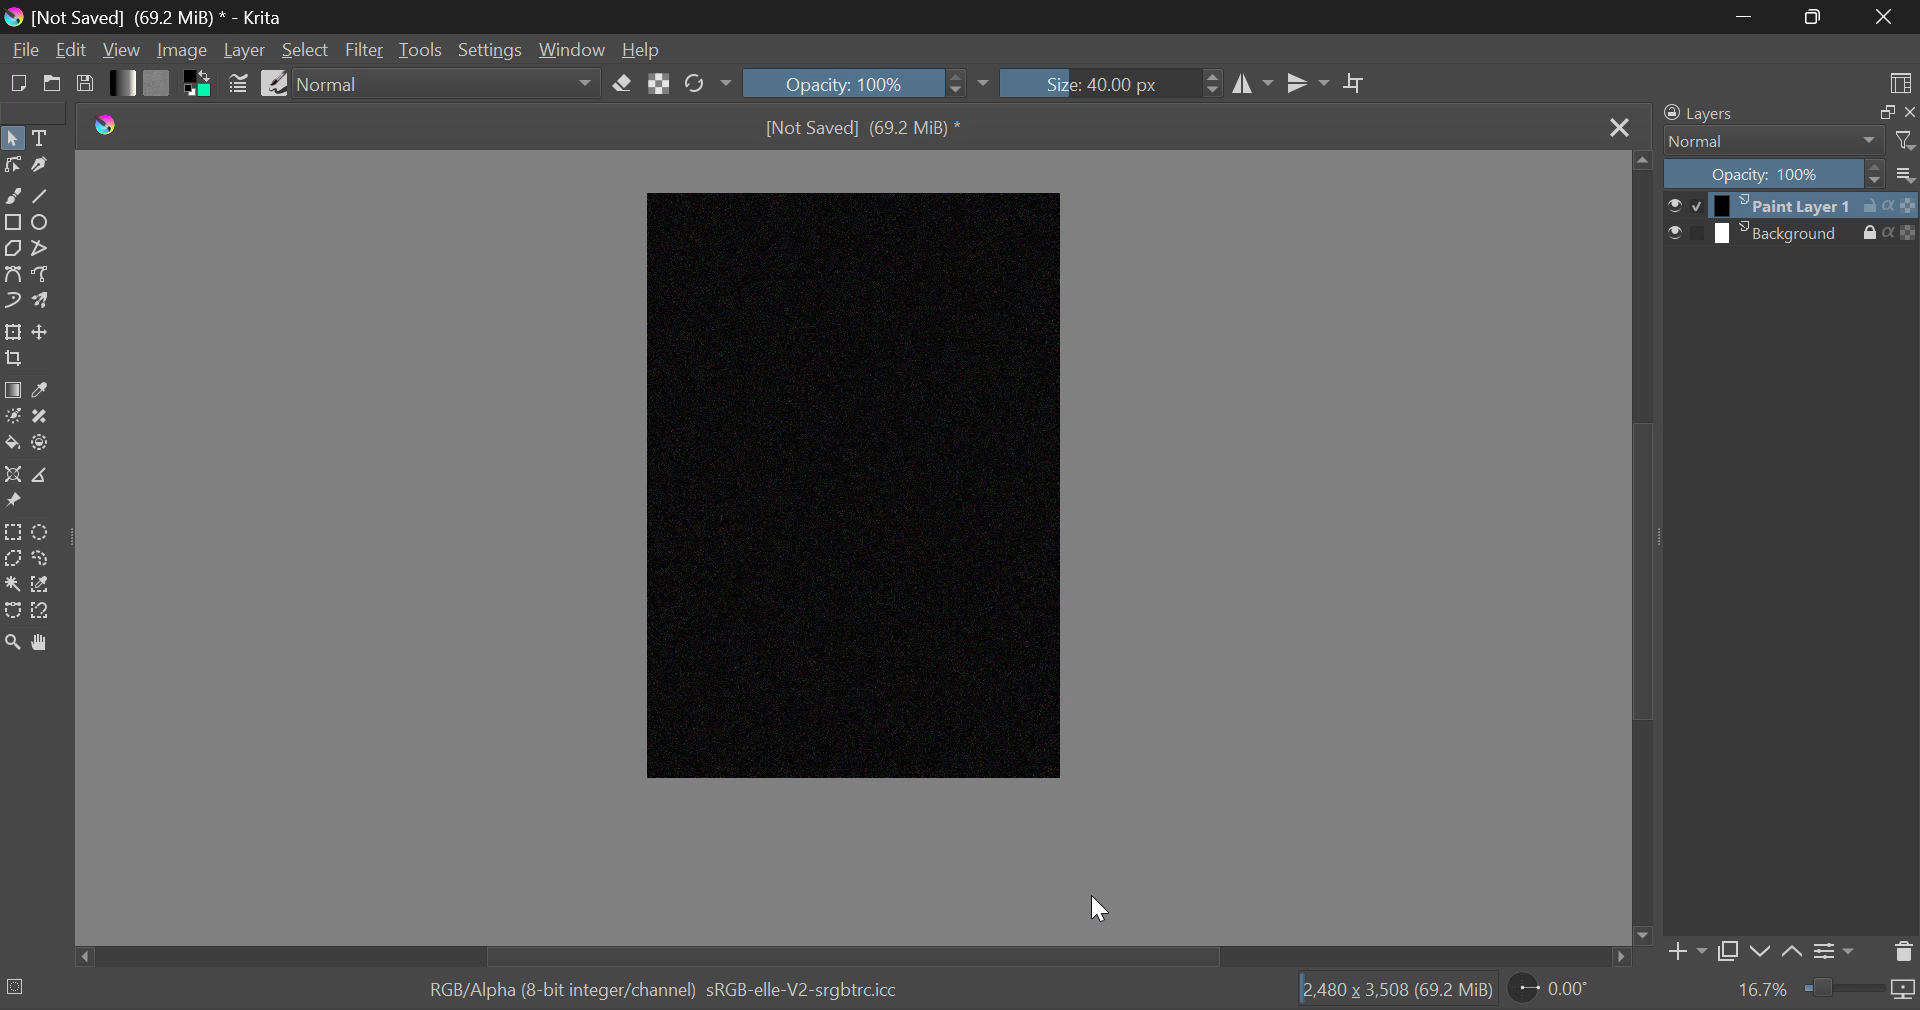 The height and width of the screenshot is (1010, 1920). What do you see at coordinates (1779, 232) in the screenshot?
I see `background` at bounding box center [1779, 232].